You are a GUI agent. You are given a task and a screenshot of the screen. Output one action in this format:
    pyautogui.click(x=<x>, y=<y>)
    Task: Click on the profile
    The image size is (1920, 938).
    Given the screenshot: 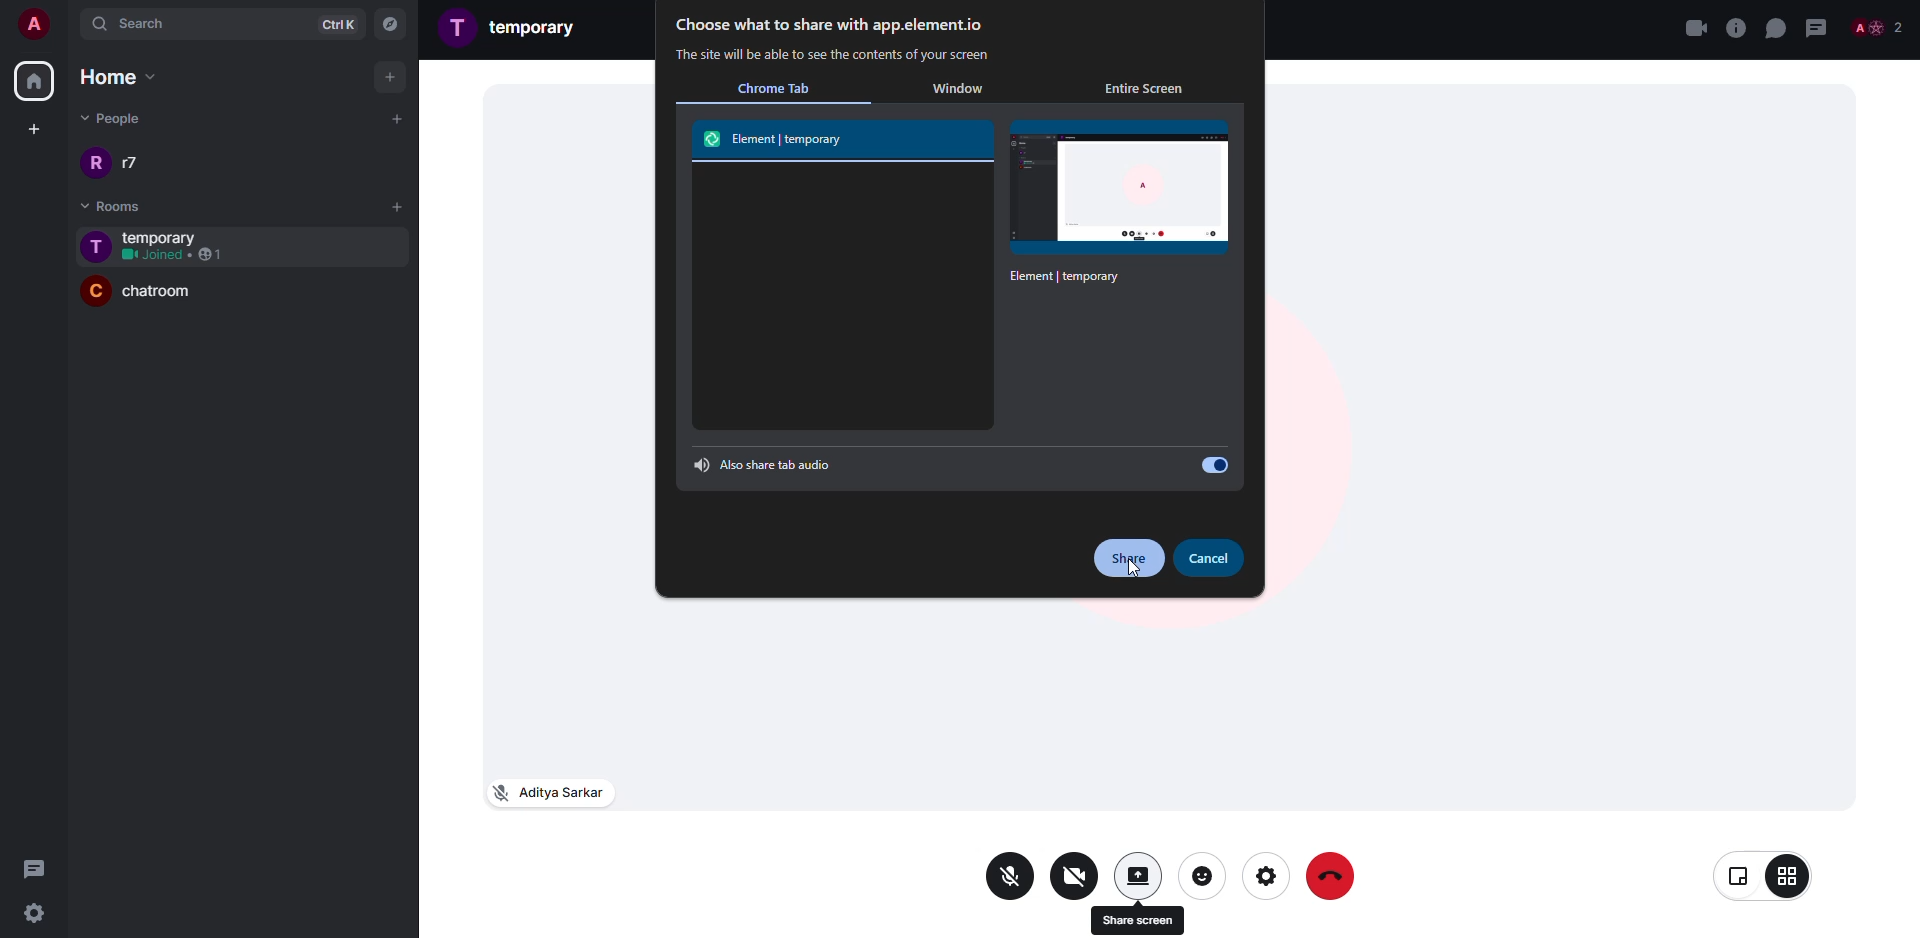 What is the action you would take?
    pyautogui.click(x=96, y=163)
    